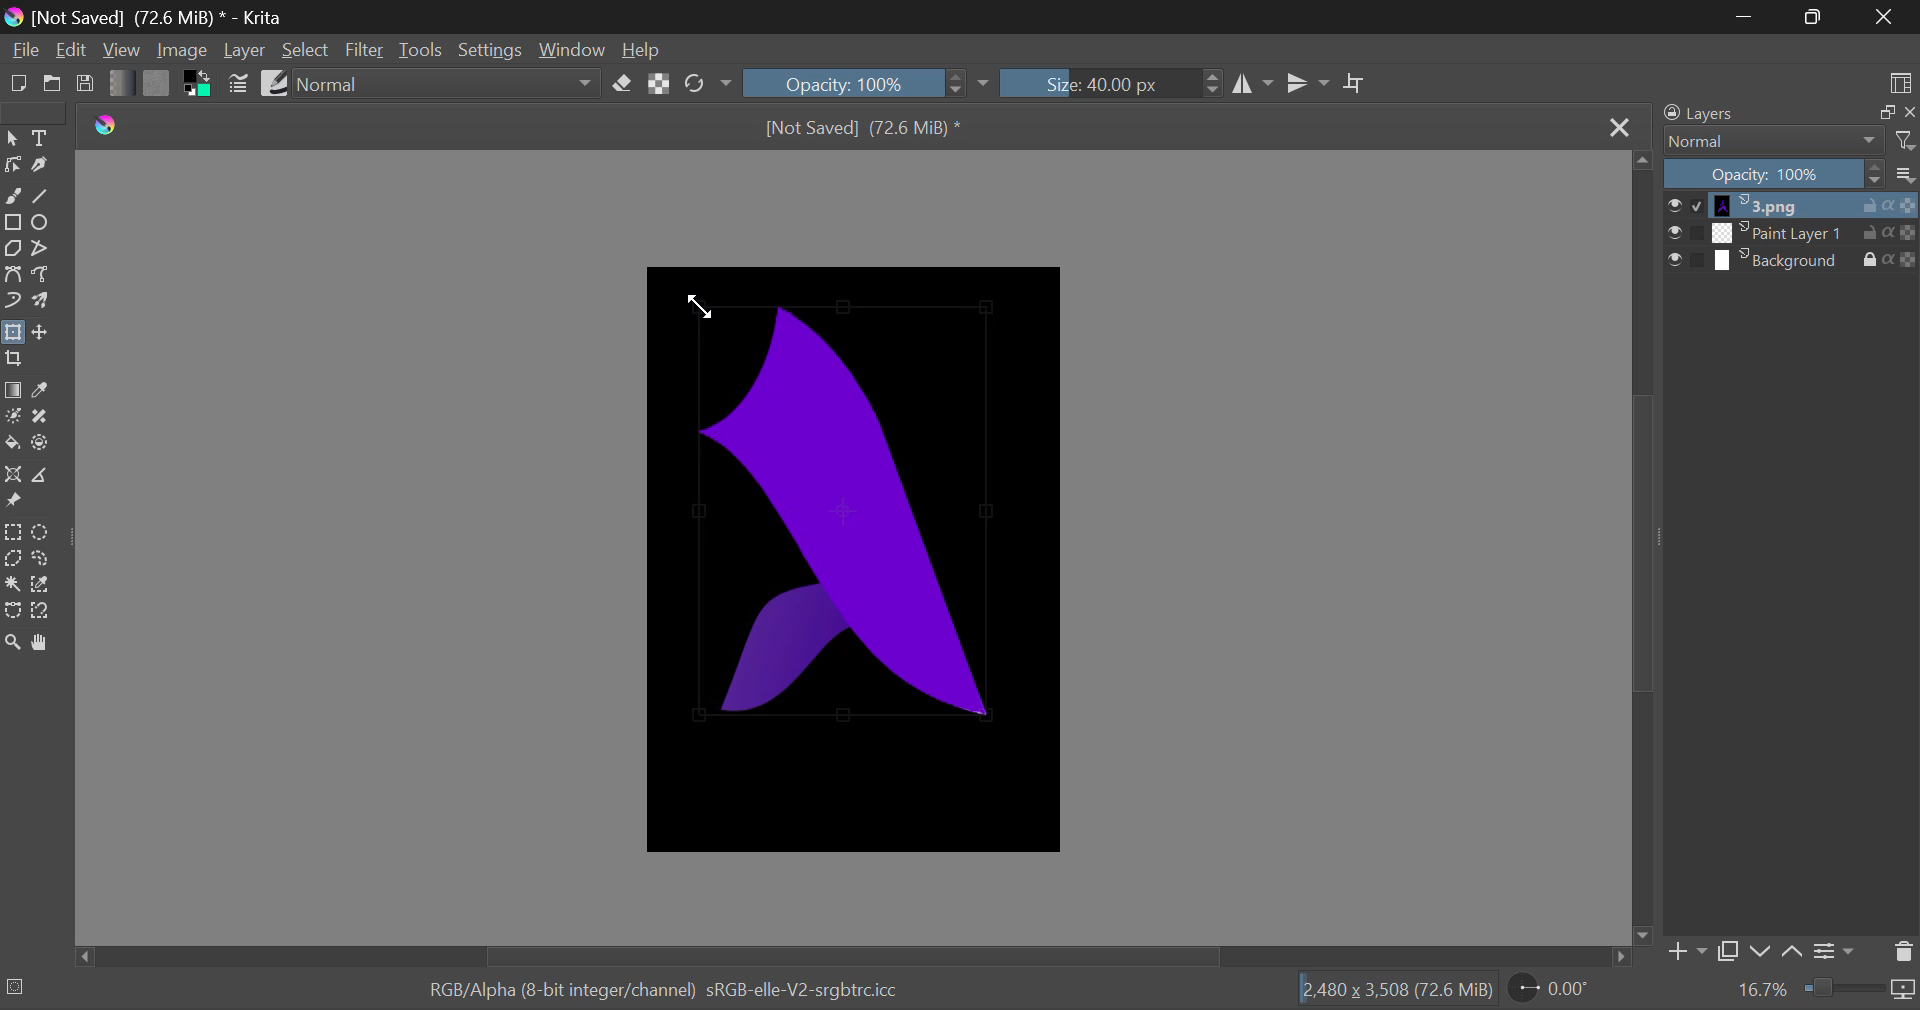  What do you see at coordinates (13, 584) in the screenshot?
I see `Cursor on Continuous Selection` at bounding box center [13, 584].